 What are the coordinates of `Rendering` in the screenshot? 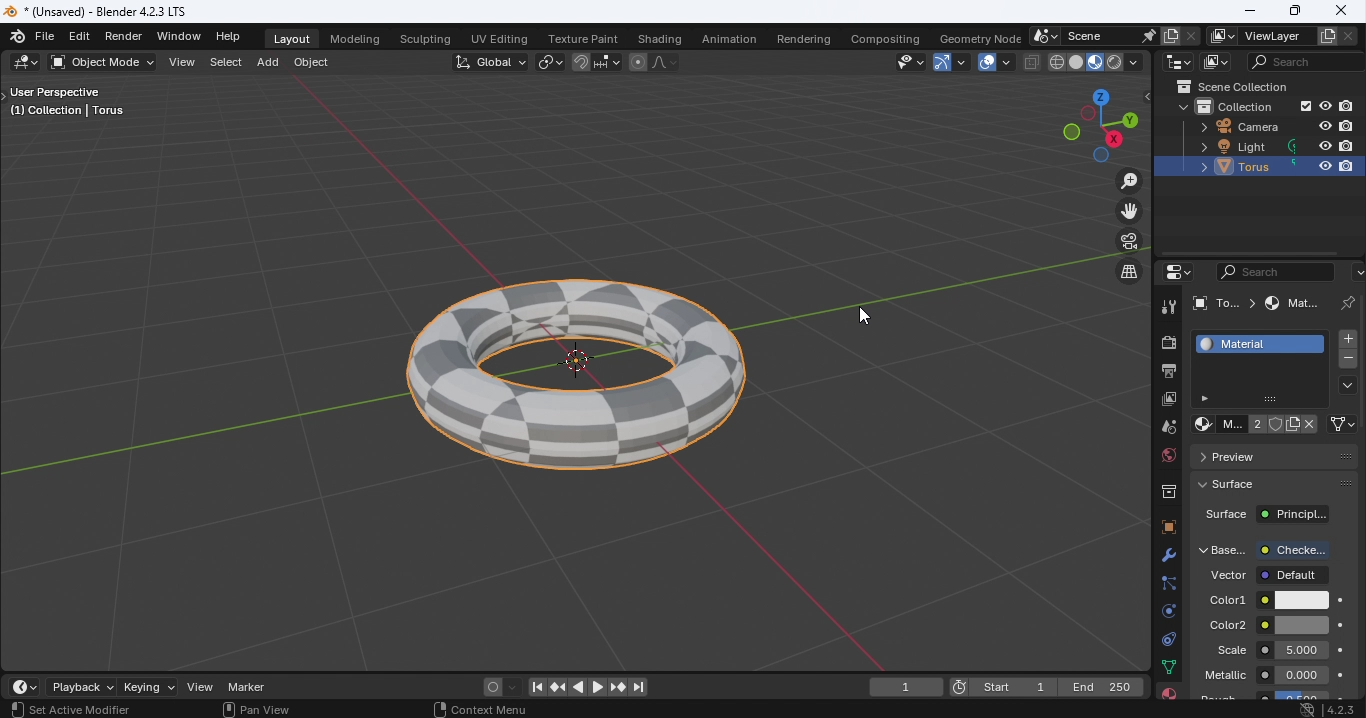 It's located at (804, 37).